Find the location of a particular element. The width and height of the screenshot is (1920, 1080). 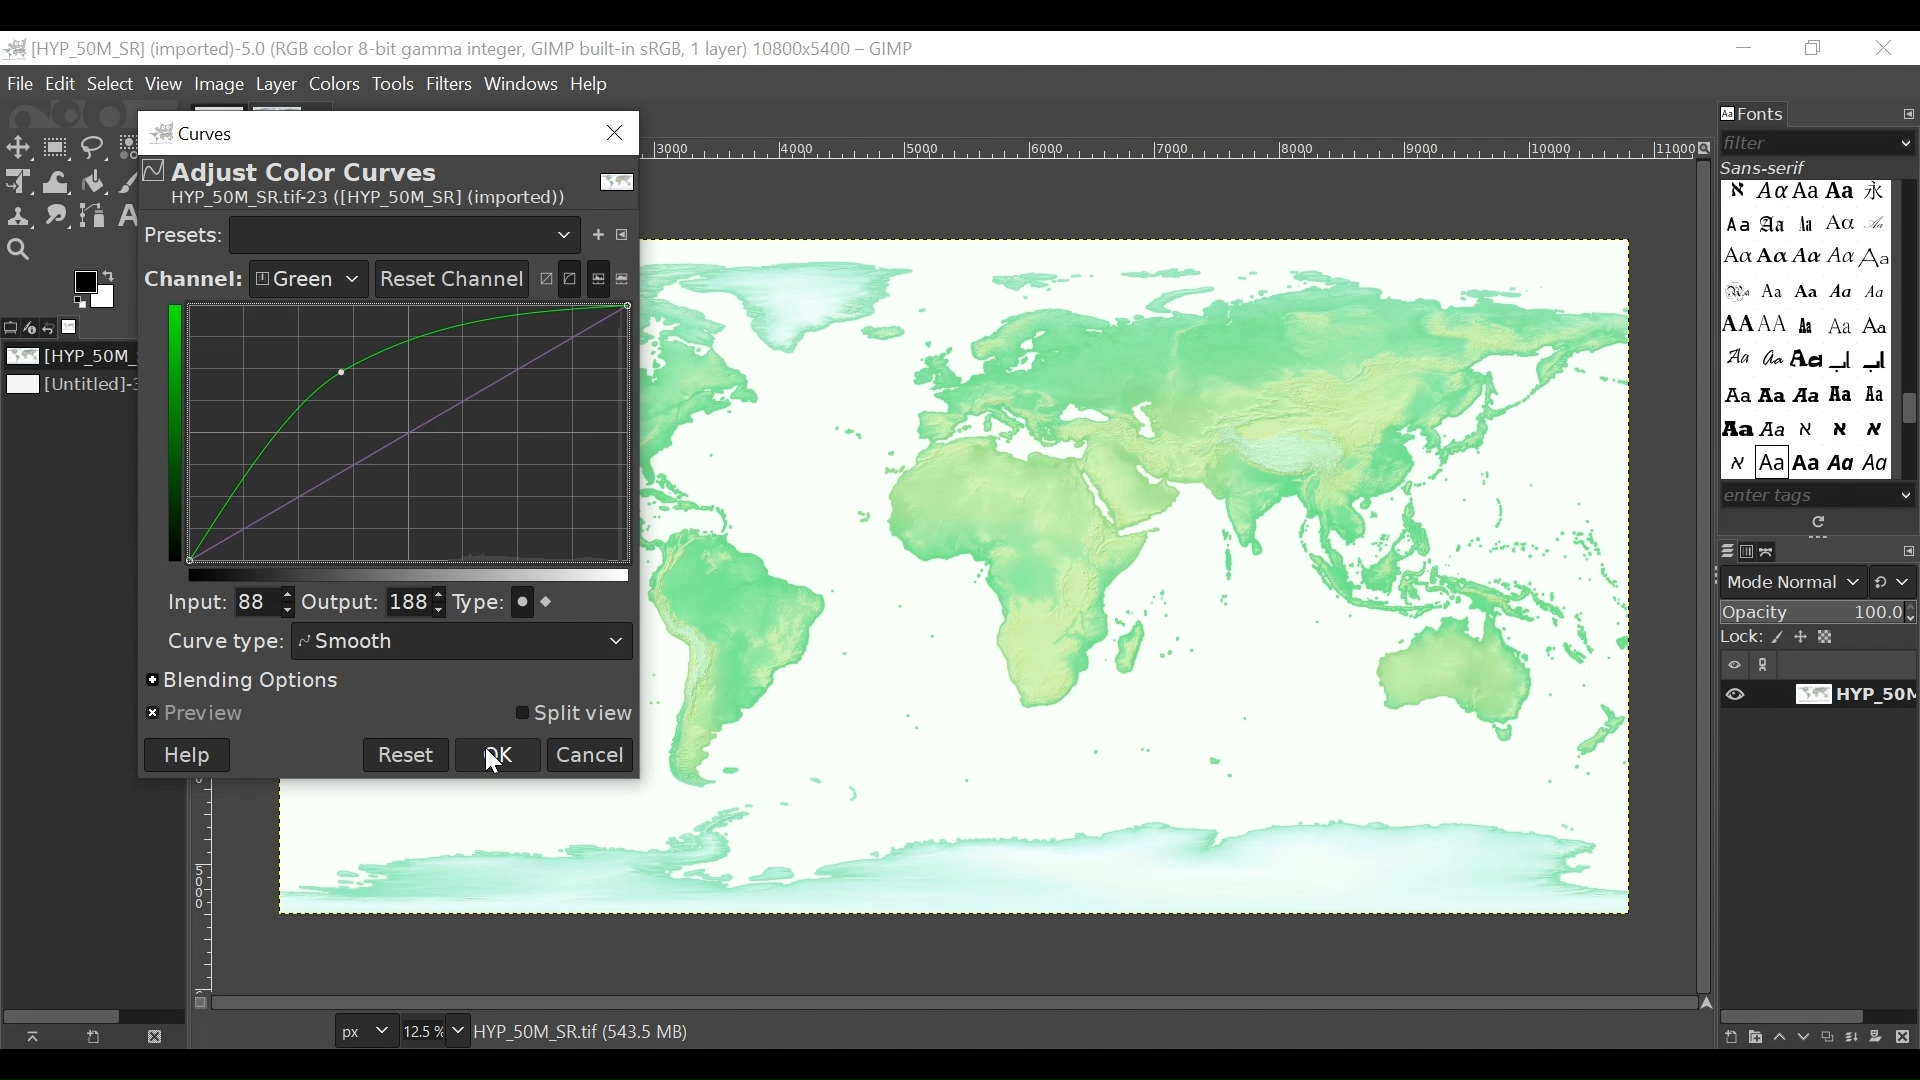

Minimize is located at coordinates (1745, 49).